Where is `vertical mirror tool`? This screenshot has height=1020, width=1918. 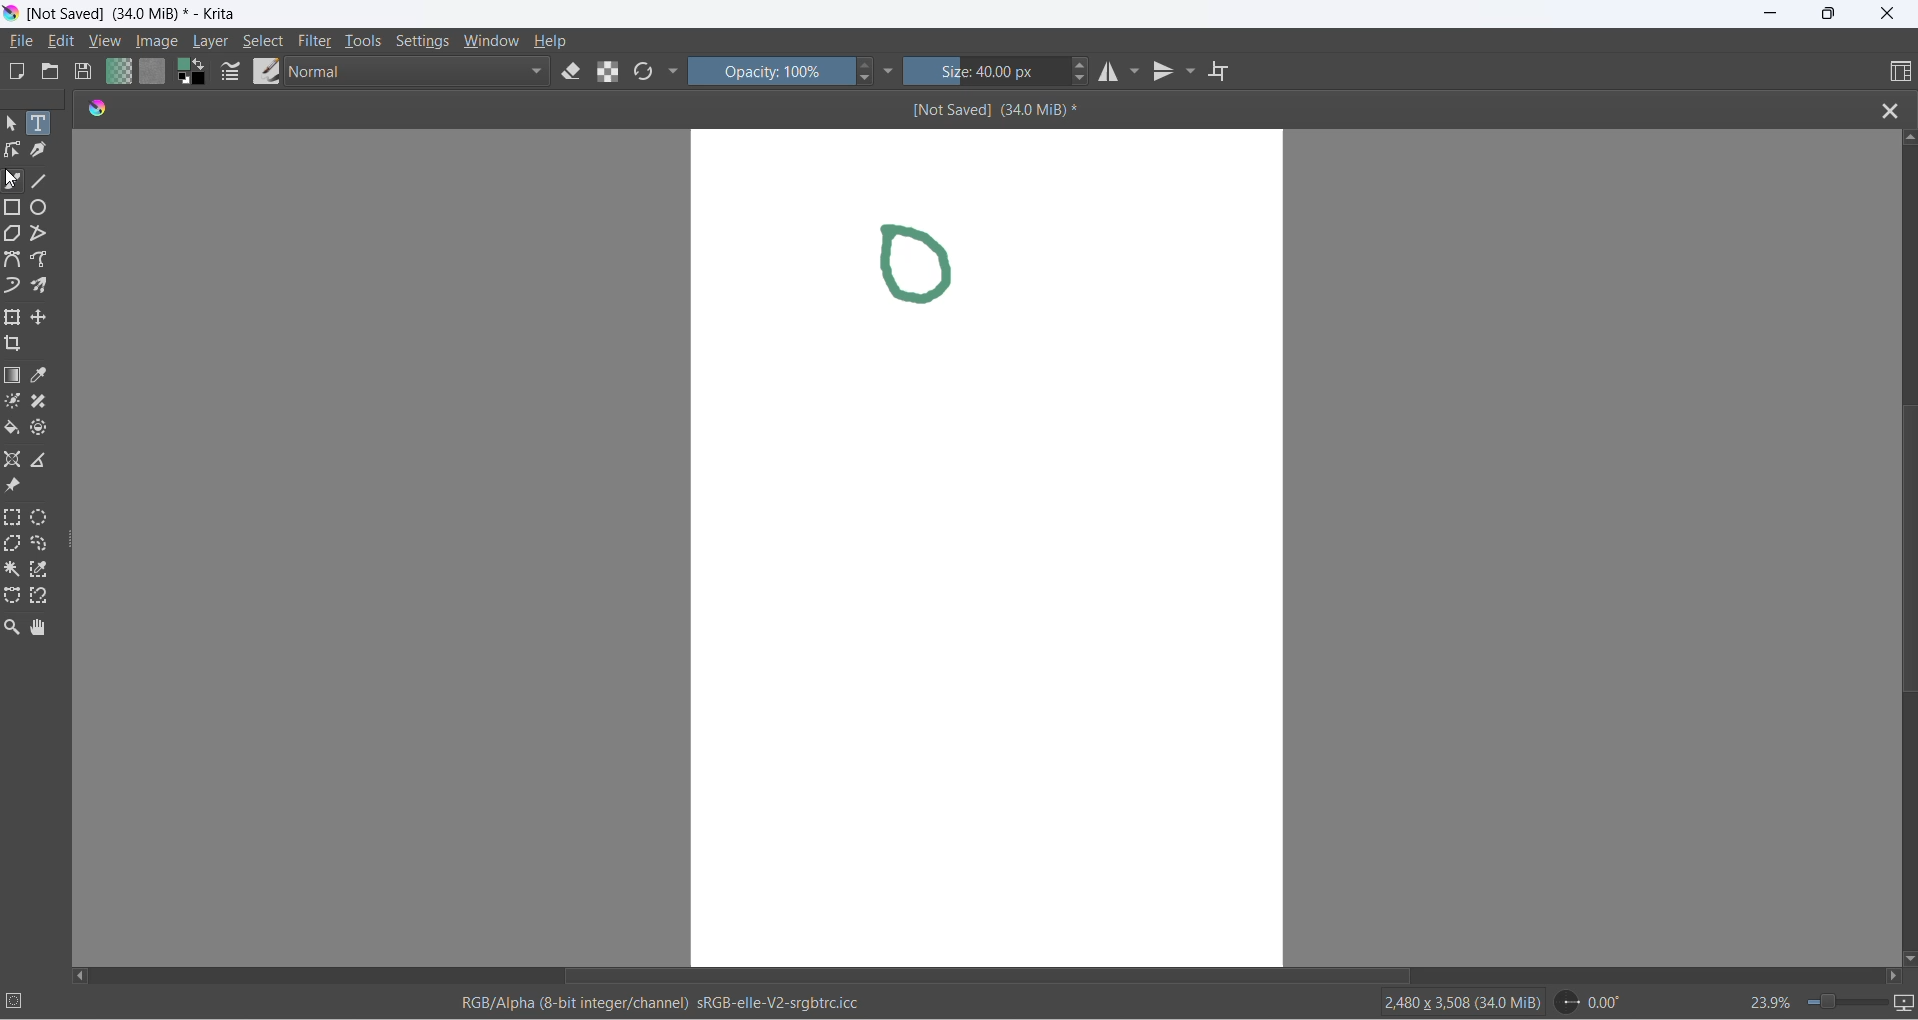
vertical mirror tool is located at coordinates (1166, 72).